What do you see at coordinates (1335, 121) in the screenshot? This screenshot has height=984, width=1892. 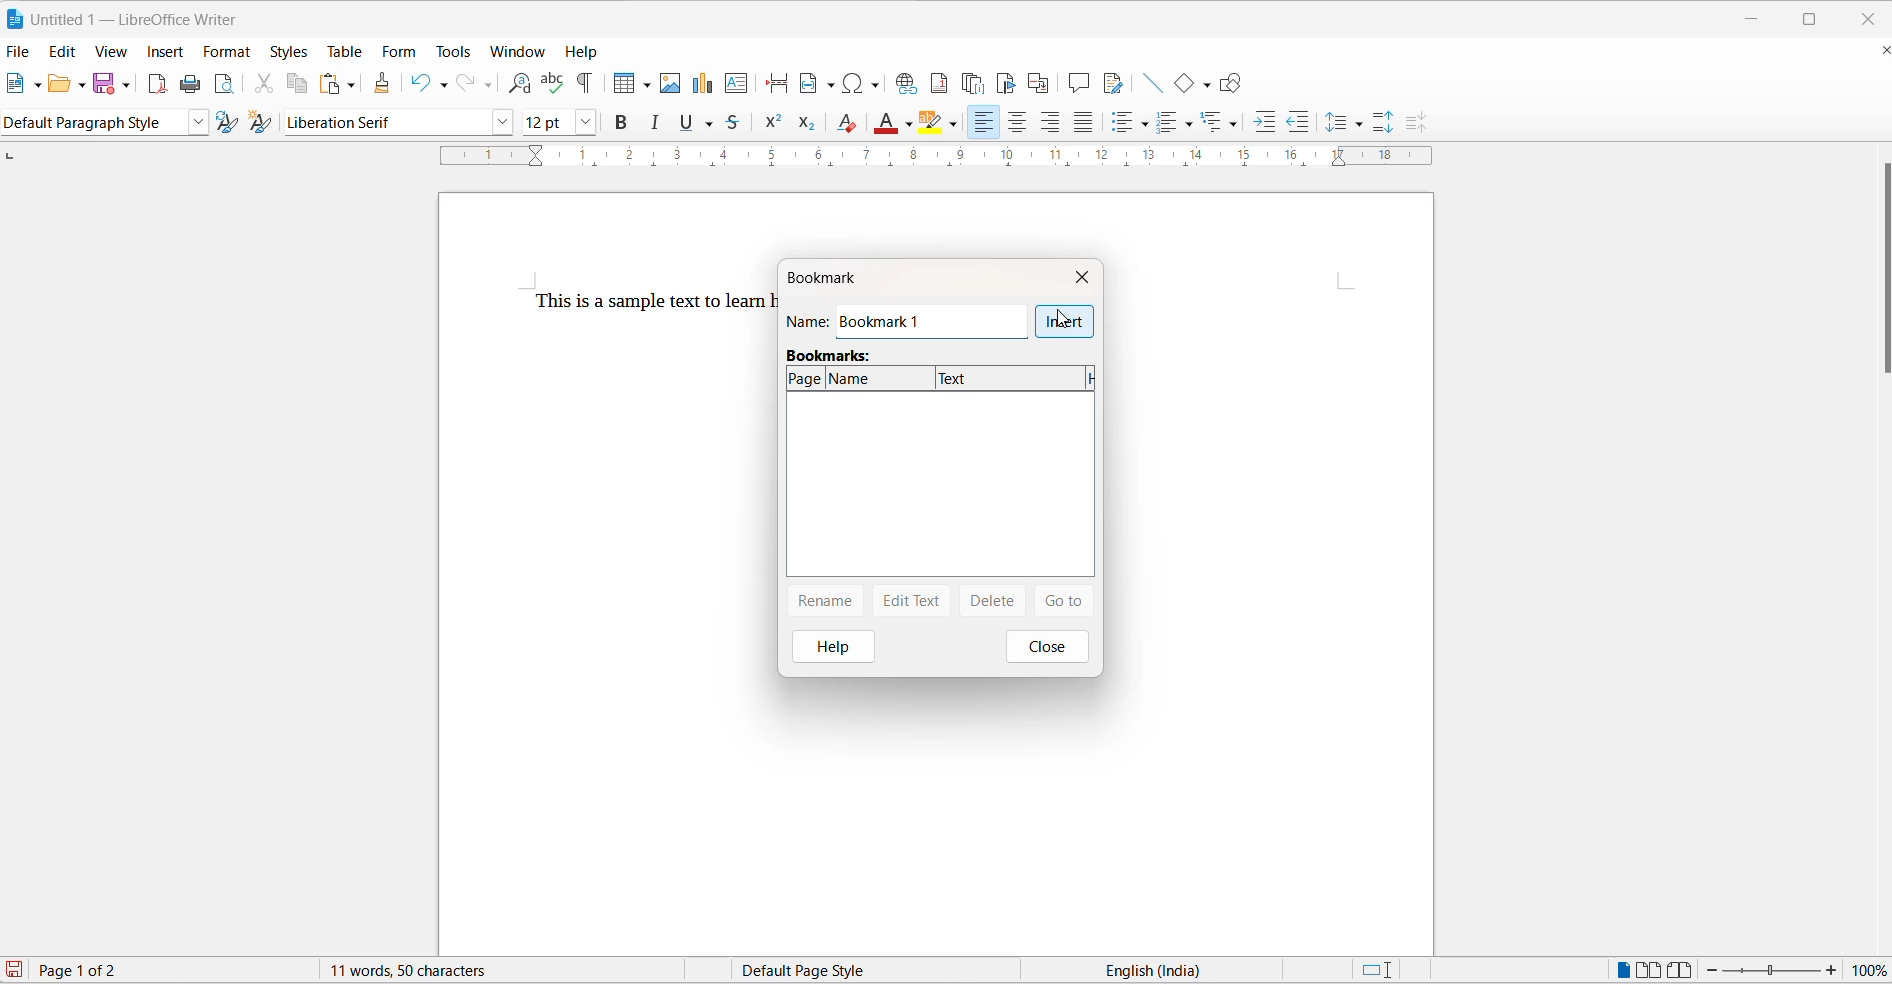 I see `line spacing` at bounding box center [1335, 121].